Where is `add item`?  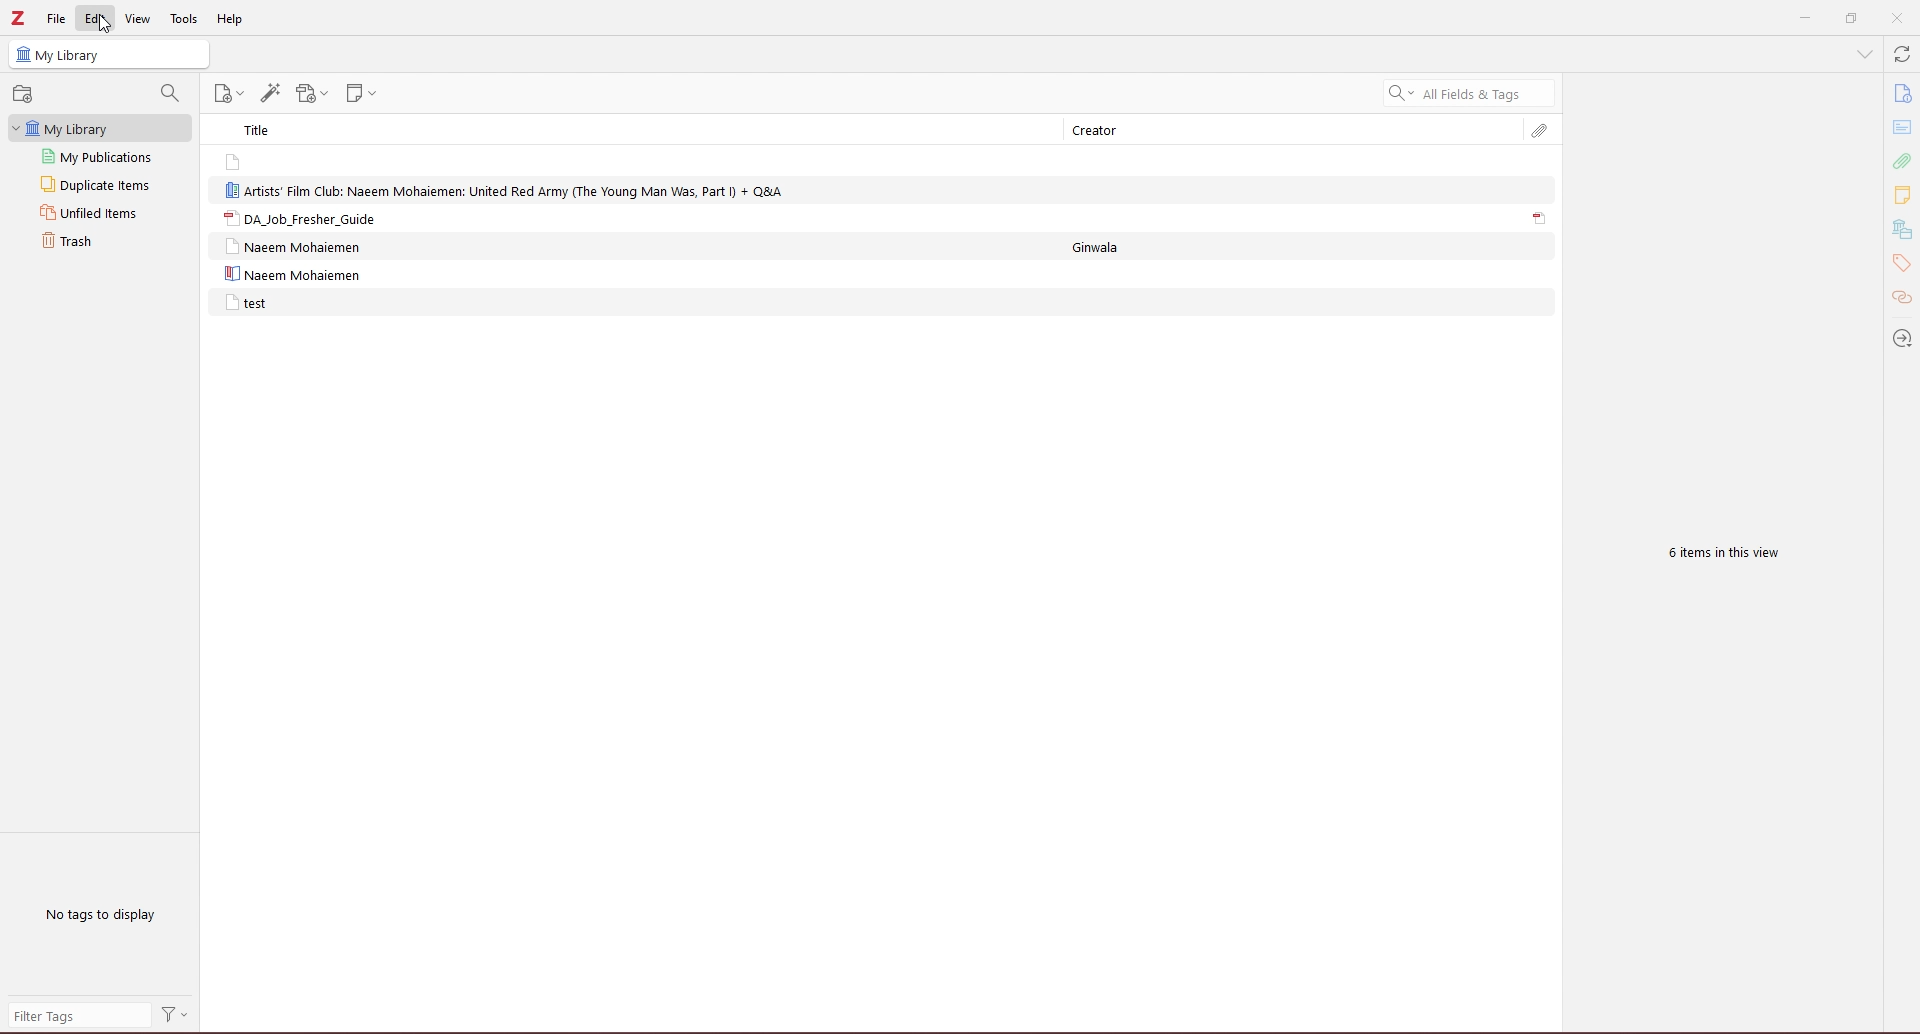 add item is located at coordinates (25, 94).